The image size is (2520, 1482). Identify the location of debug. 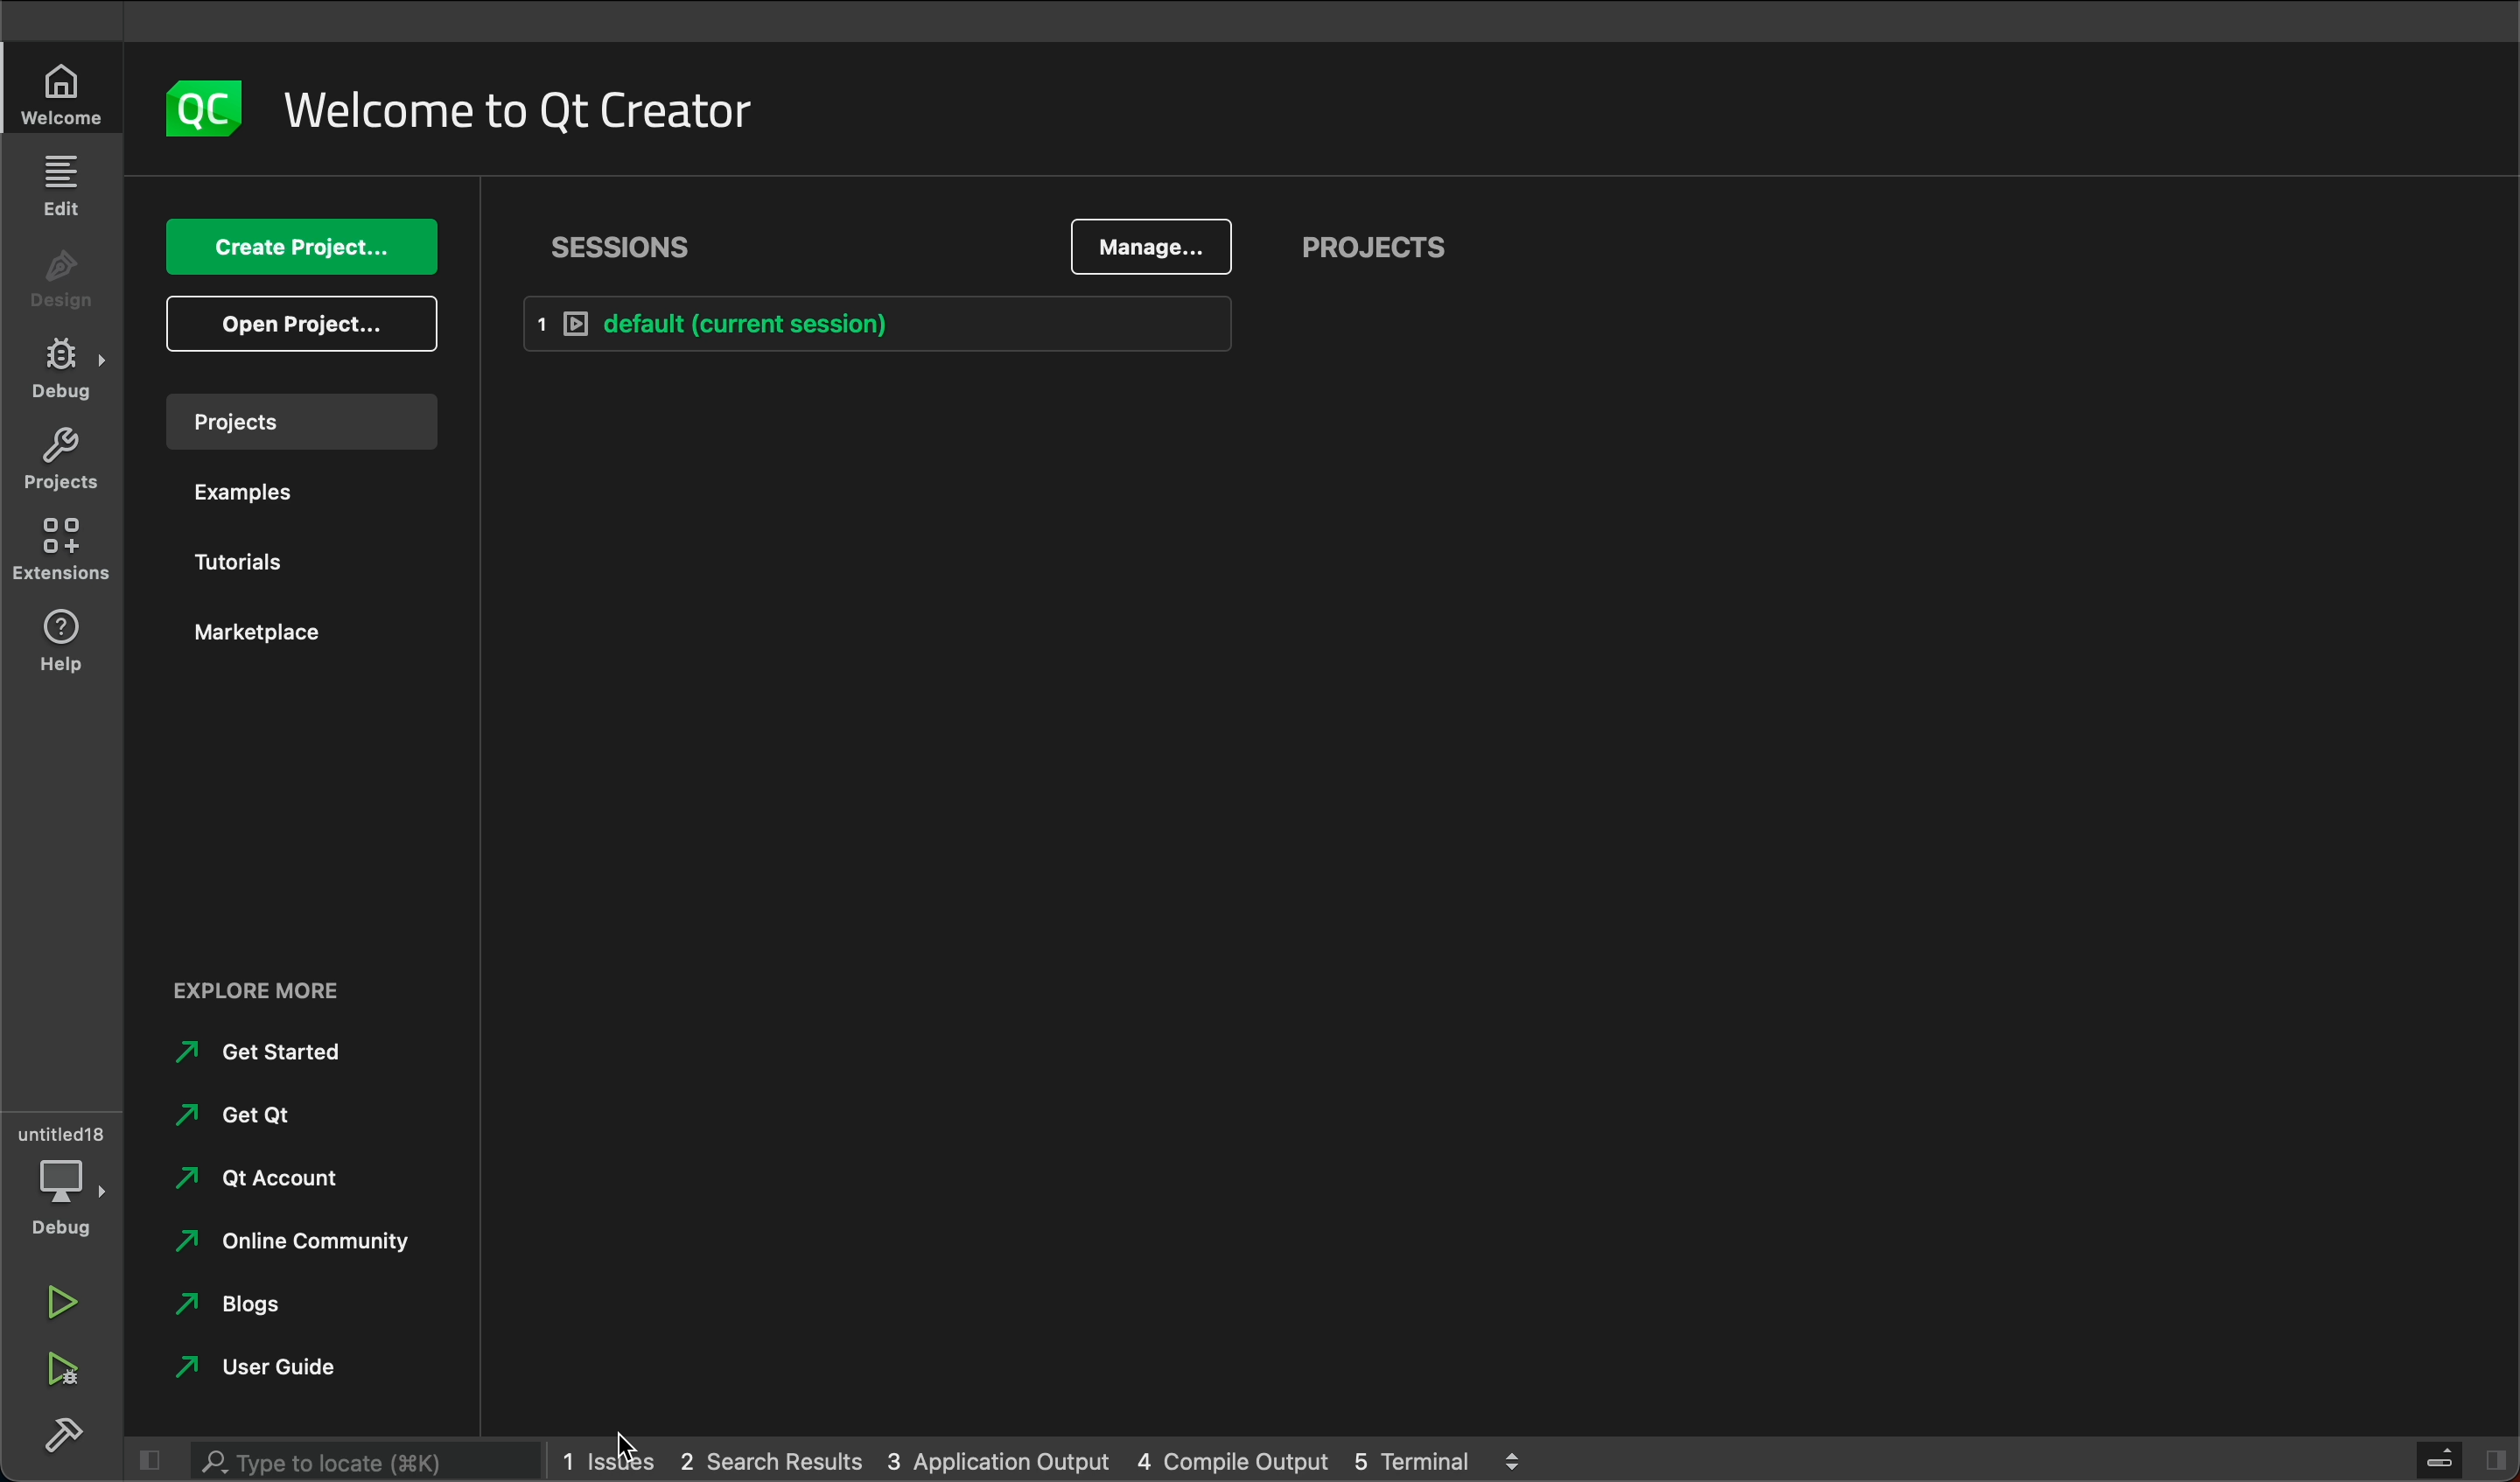
(68, 369).